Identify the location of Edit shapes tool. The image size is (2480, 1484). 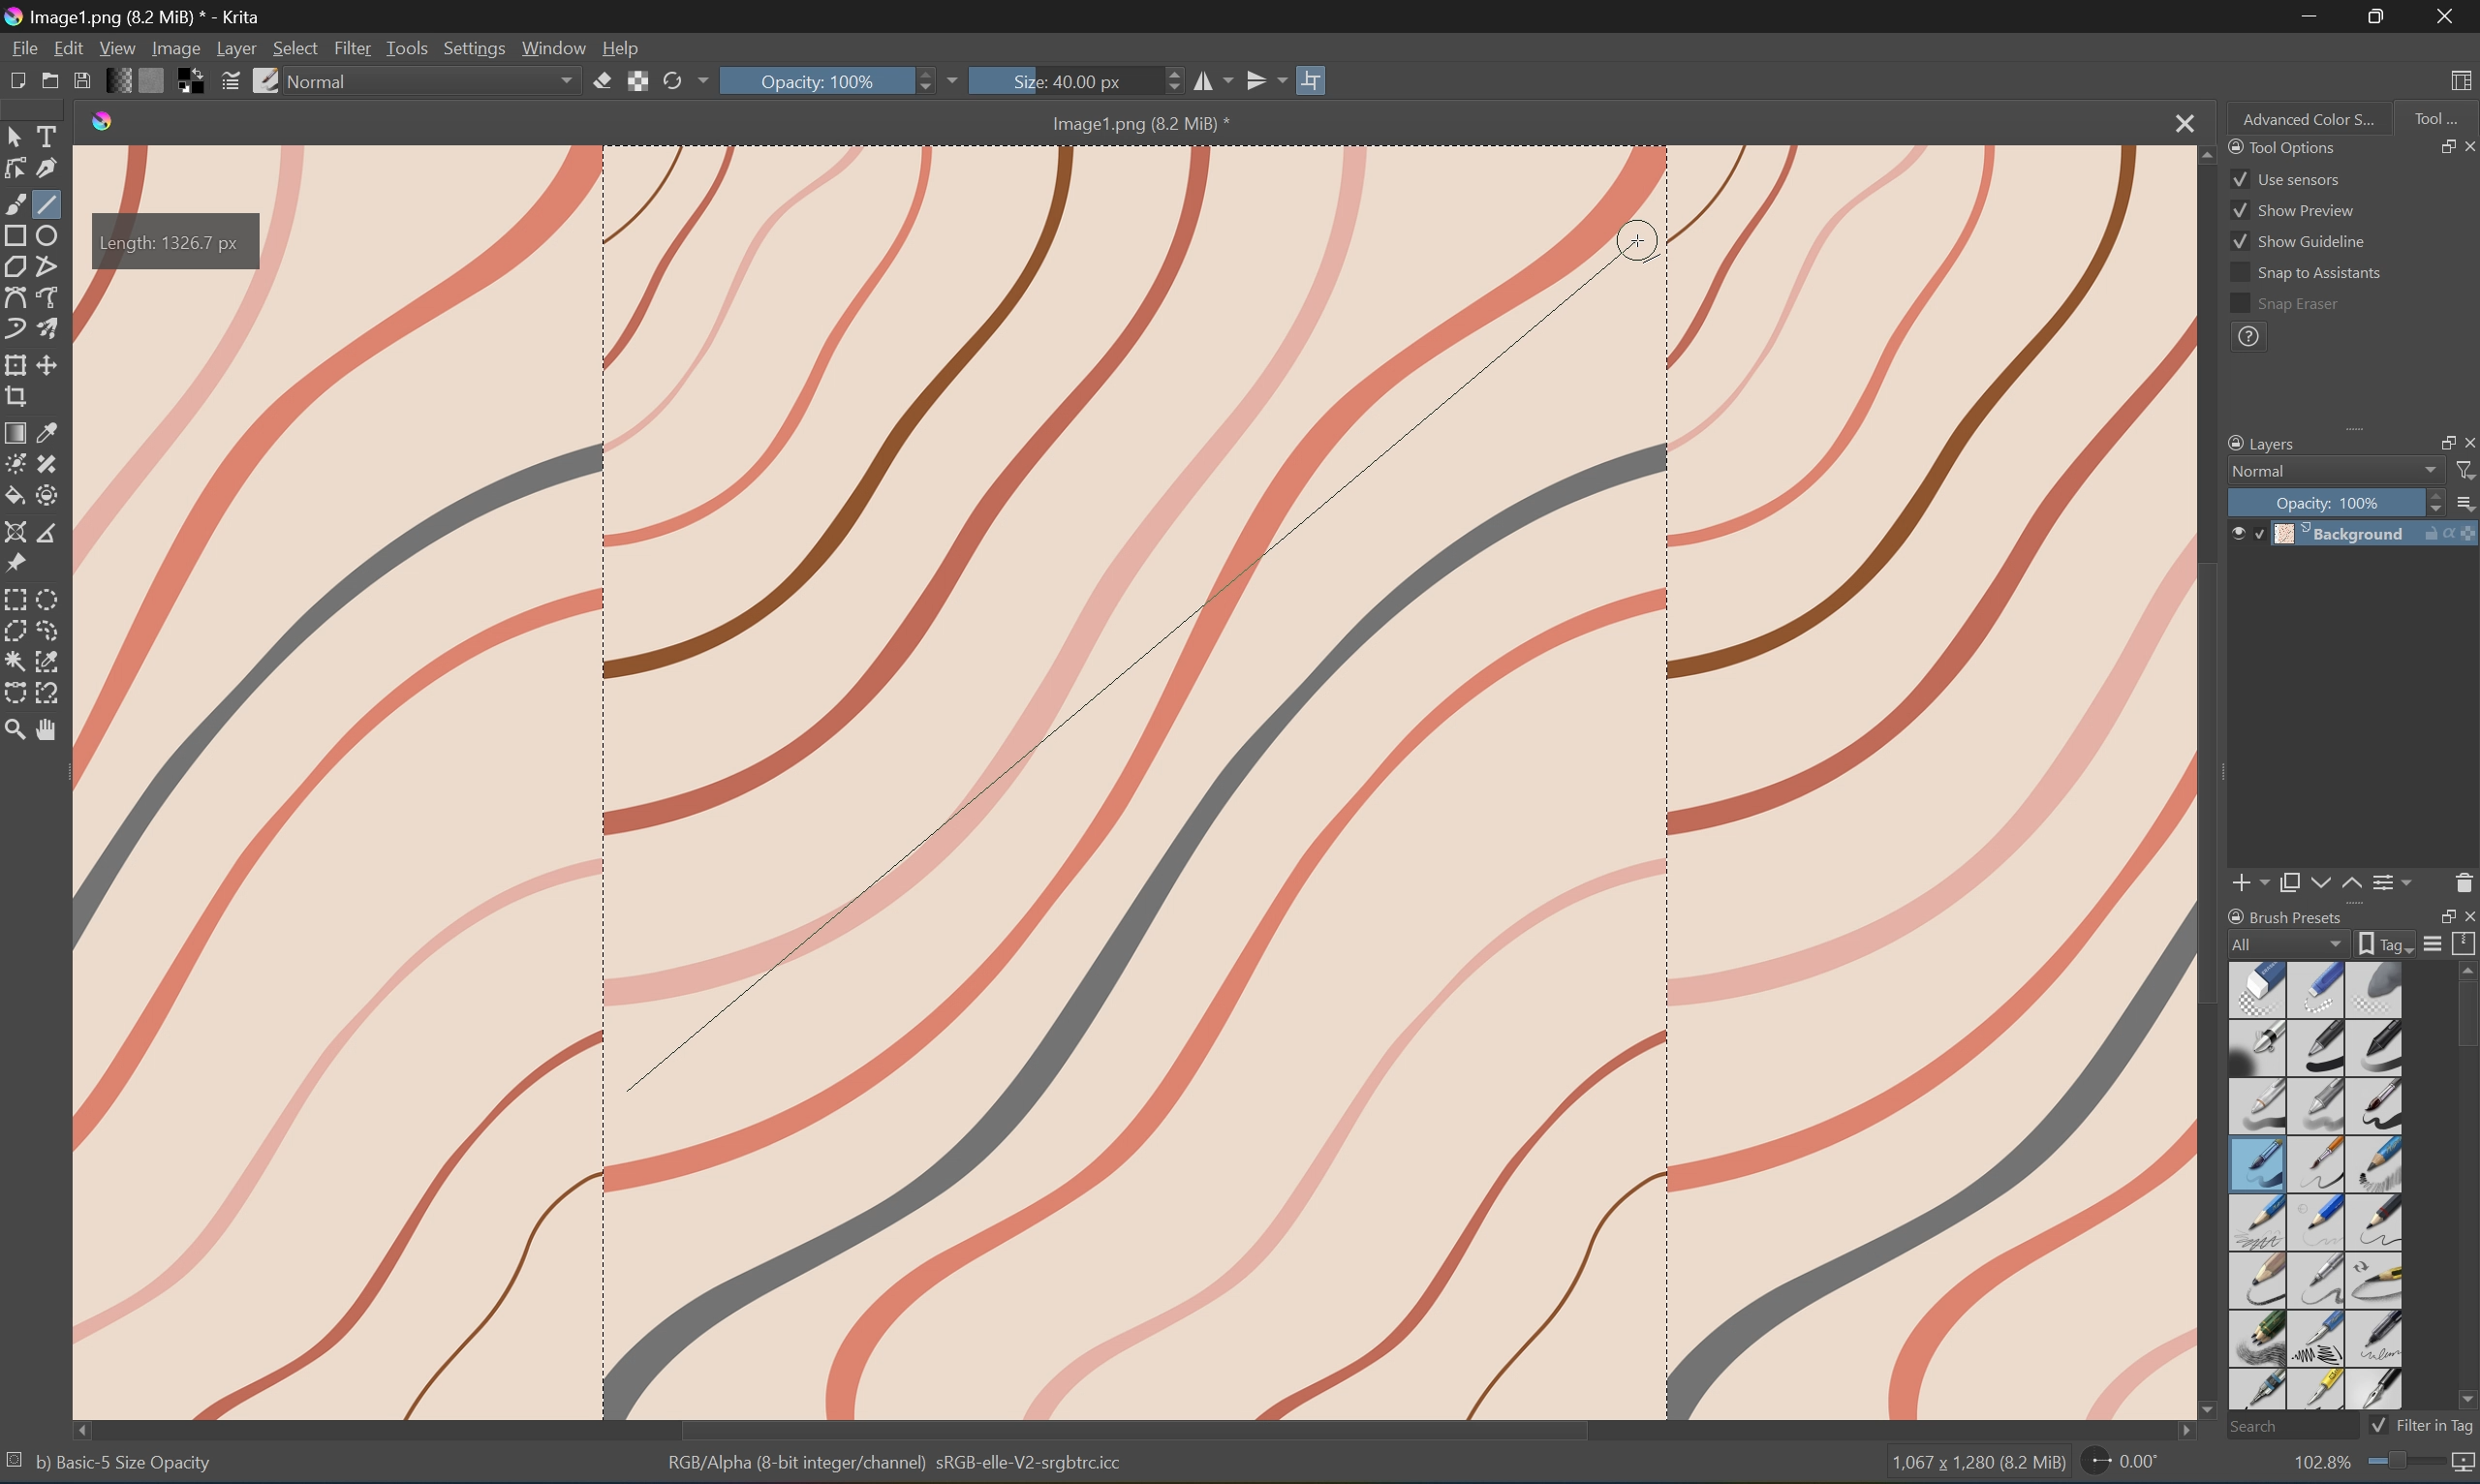
(16, 169).